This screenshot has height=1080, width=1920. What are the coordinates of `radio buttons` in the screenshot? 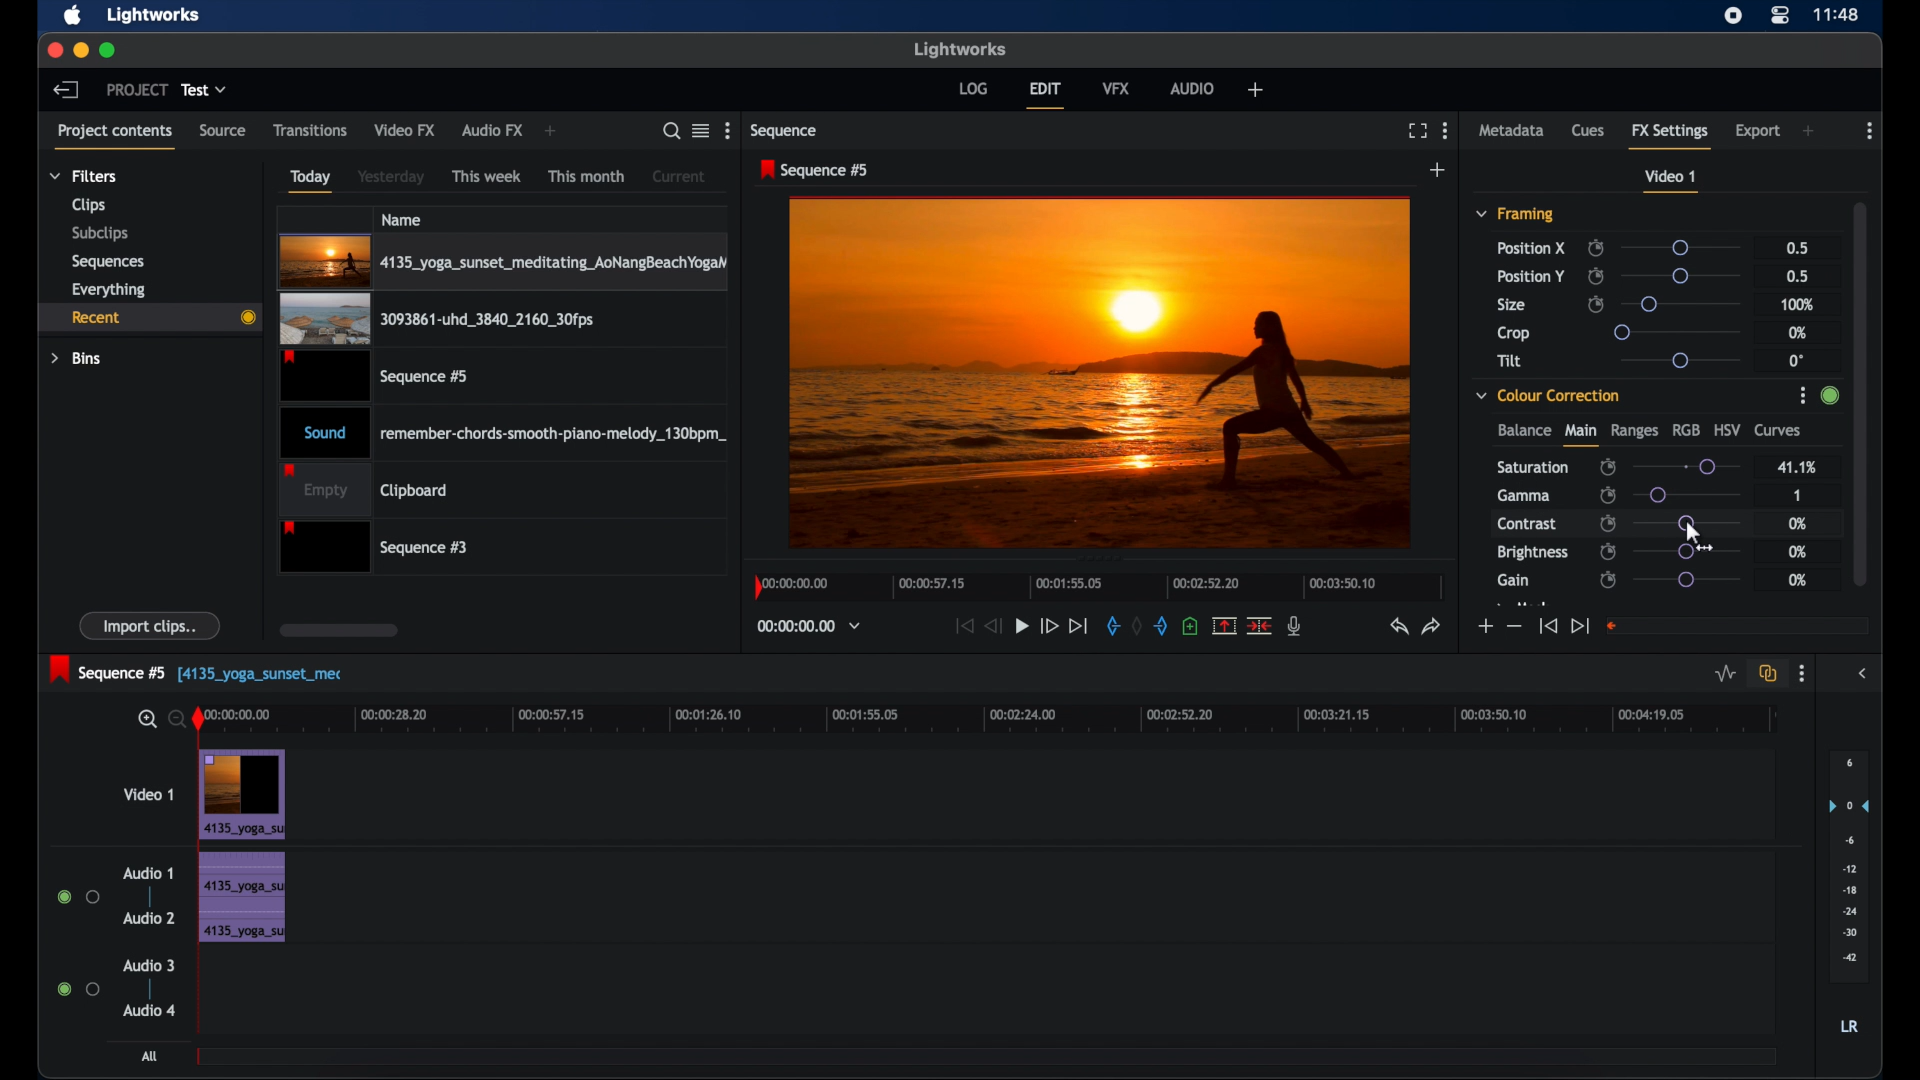 It's located at (79, 897).